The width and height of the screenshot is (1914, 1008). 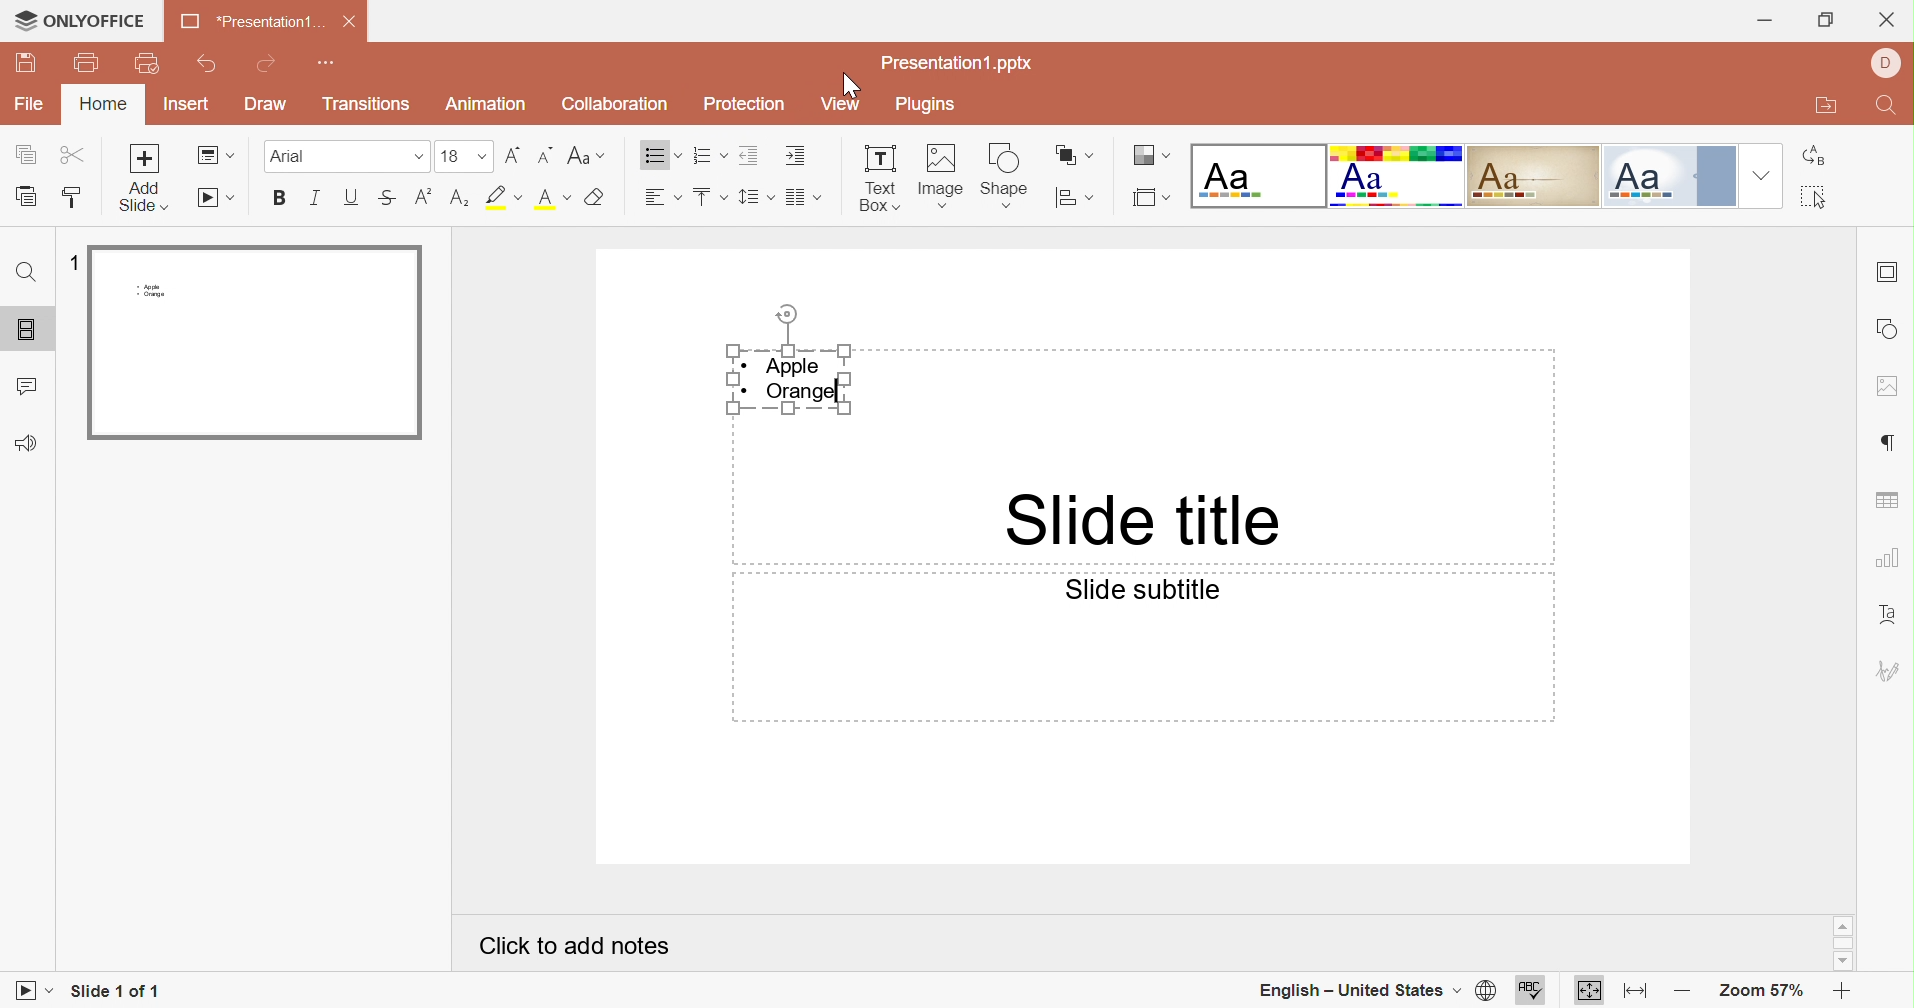 What do you see at coordinates (715, 197) in the screenshot?
I see `Bullets` at bounding box center [715, 197].